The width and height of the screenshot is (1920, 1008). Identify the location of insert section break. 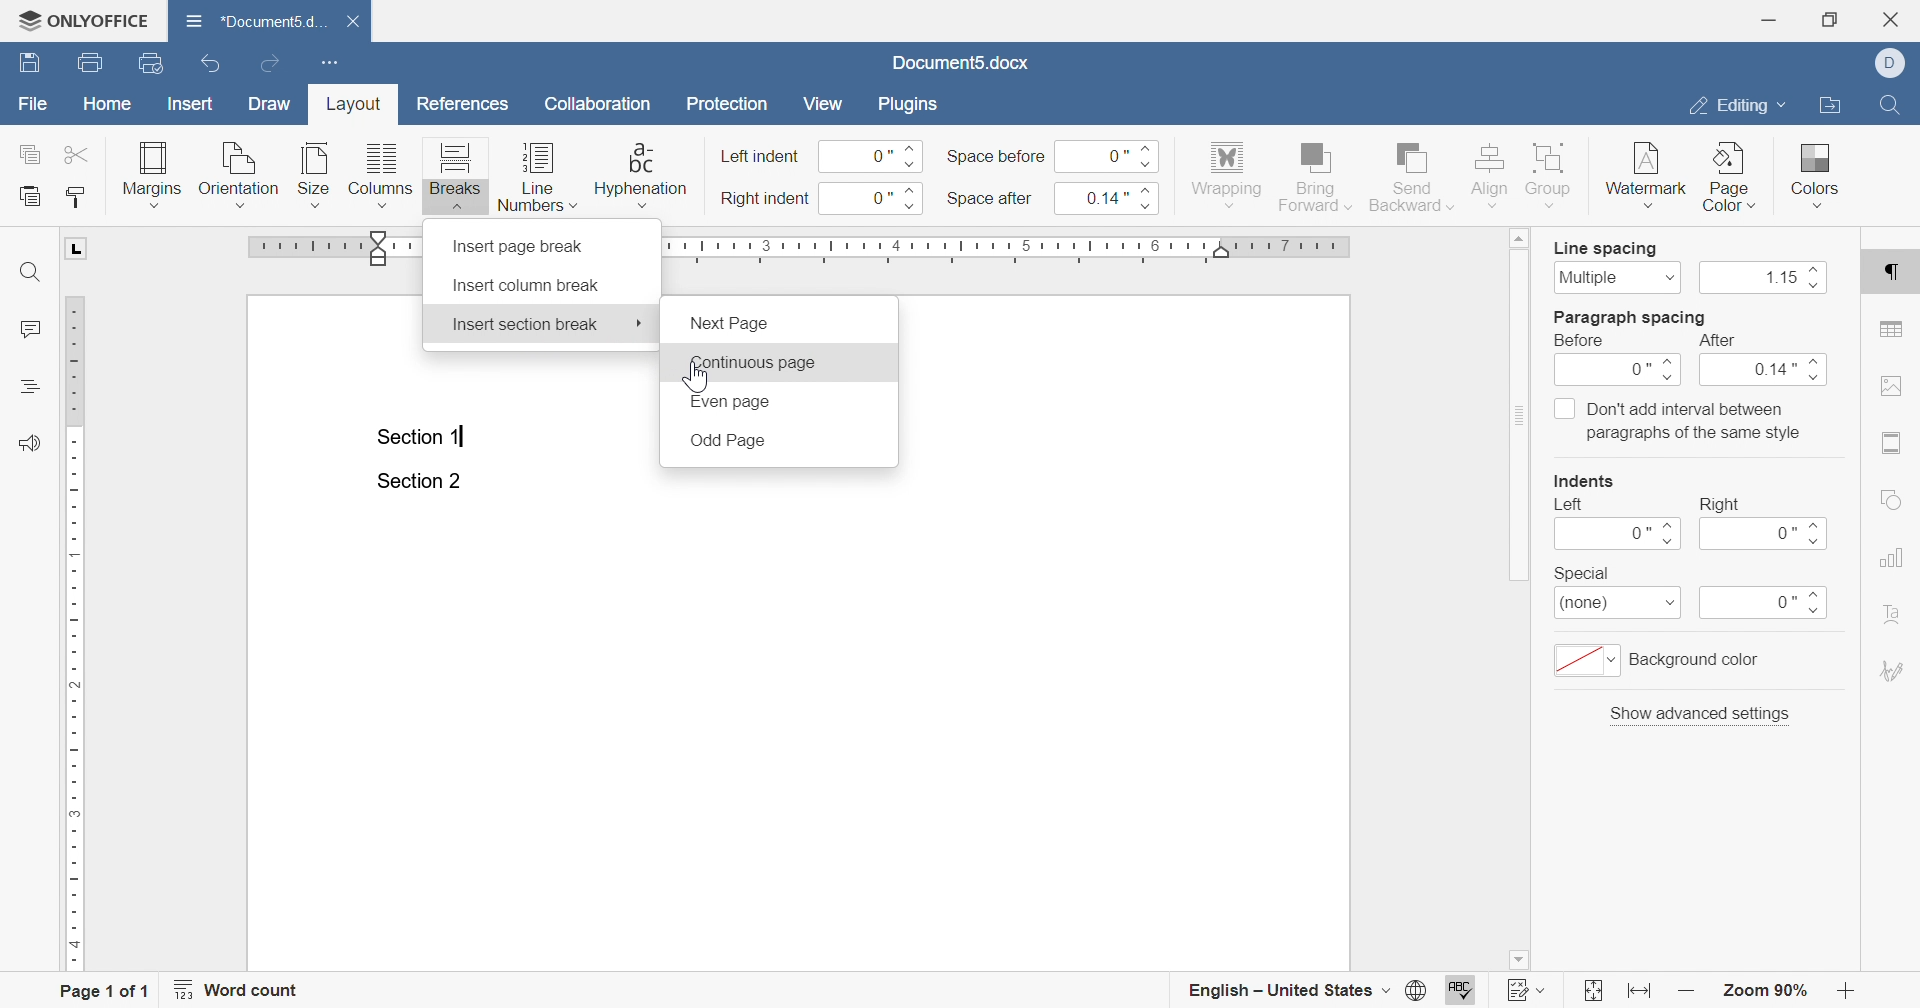
(525, 324).